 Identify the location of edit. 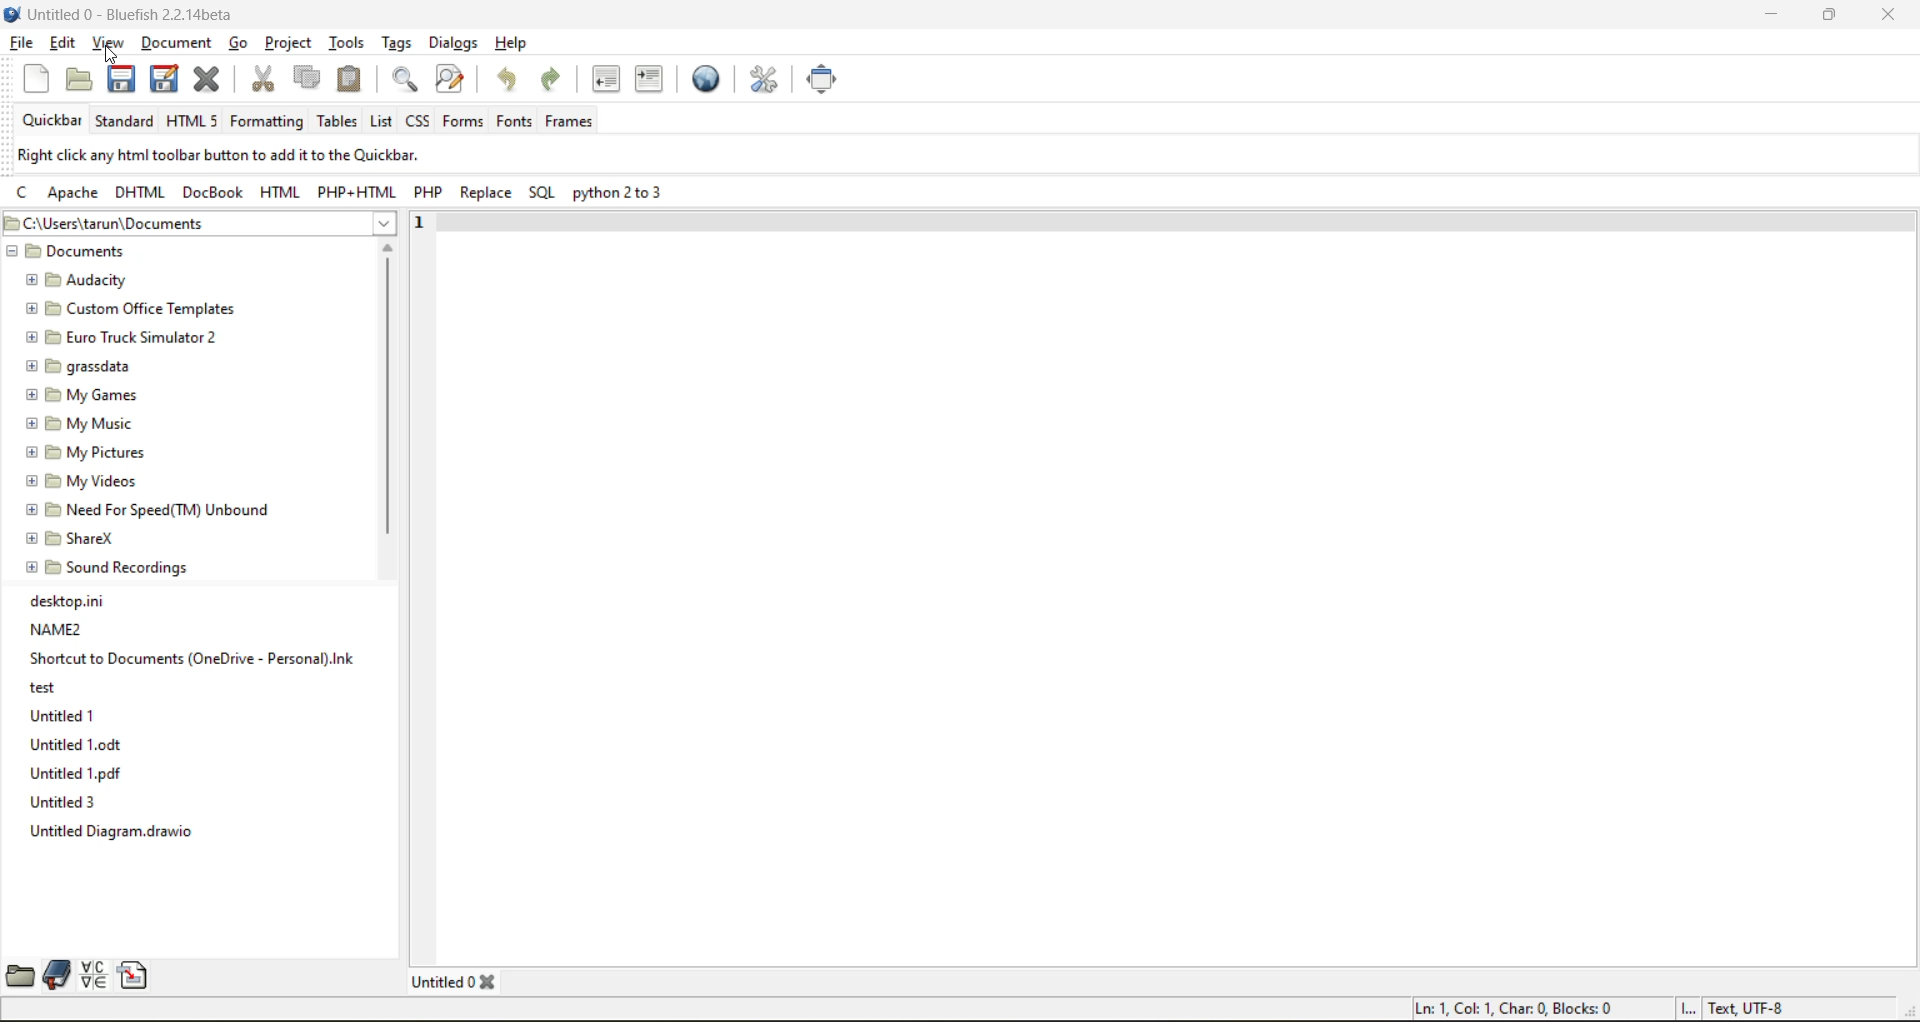
(65, 43).